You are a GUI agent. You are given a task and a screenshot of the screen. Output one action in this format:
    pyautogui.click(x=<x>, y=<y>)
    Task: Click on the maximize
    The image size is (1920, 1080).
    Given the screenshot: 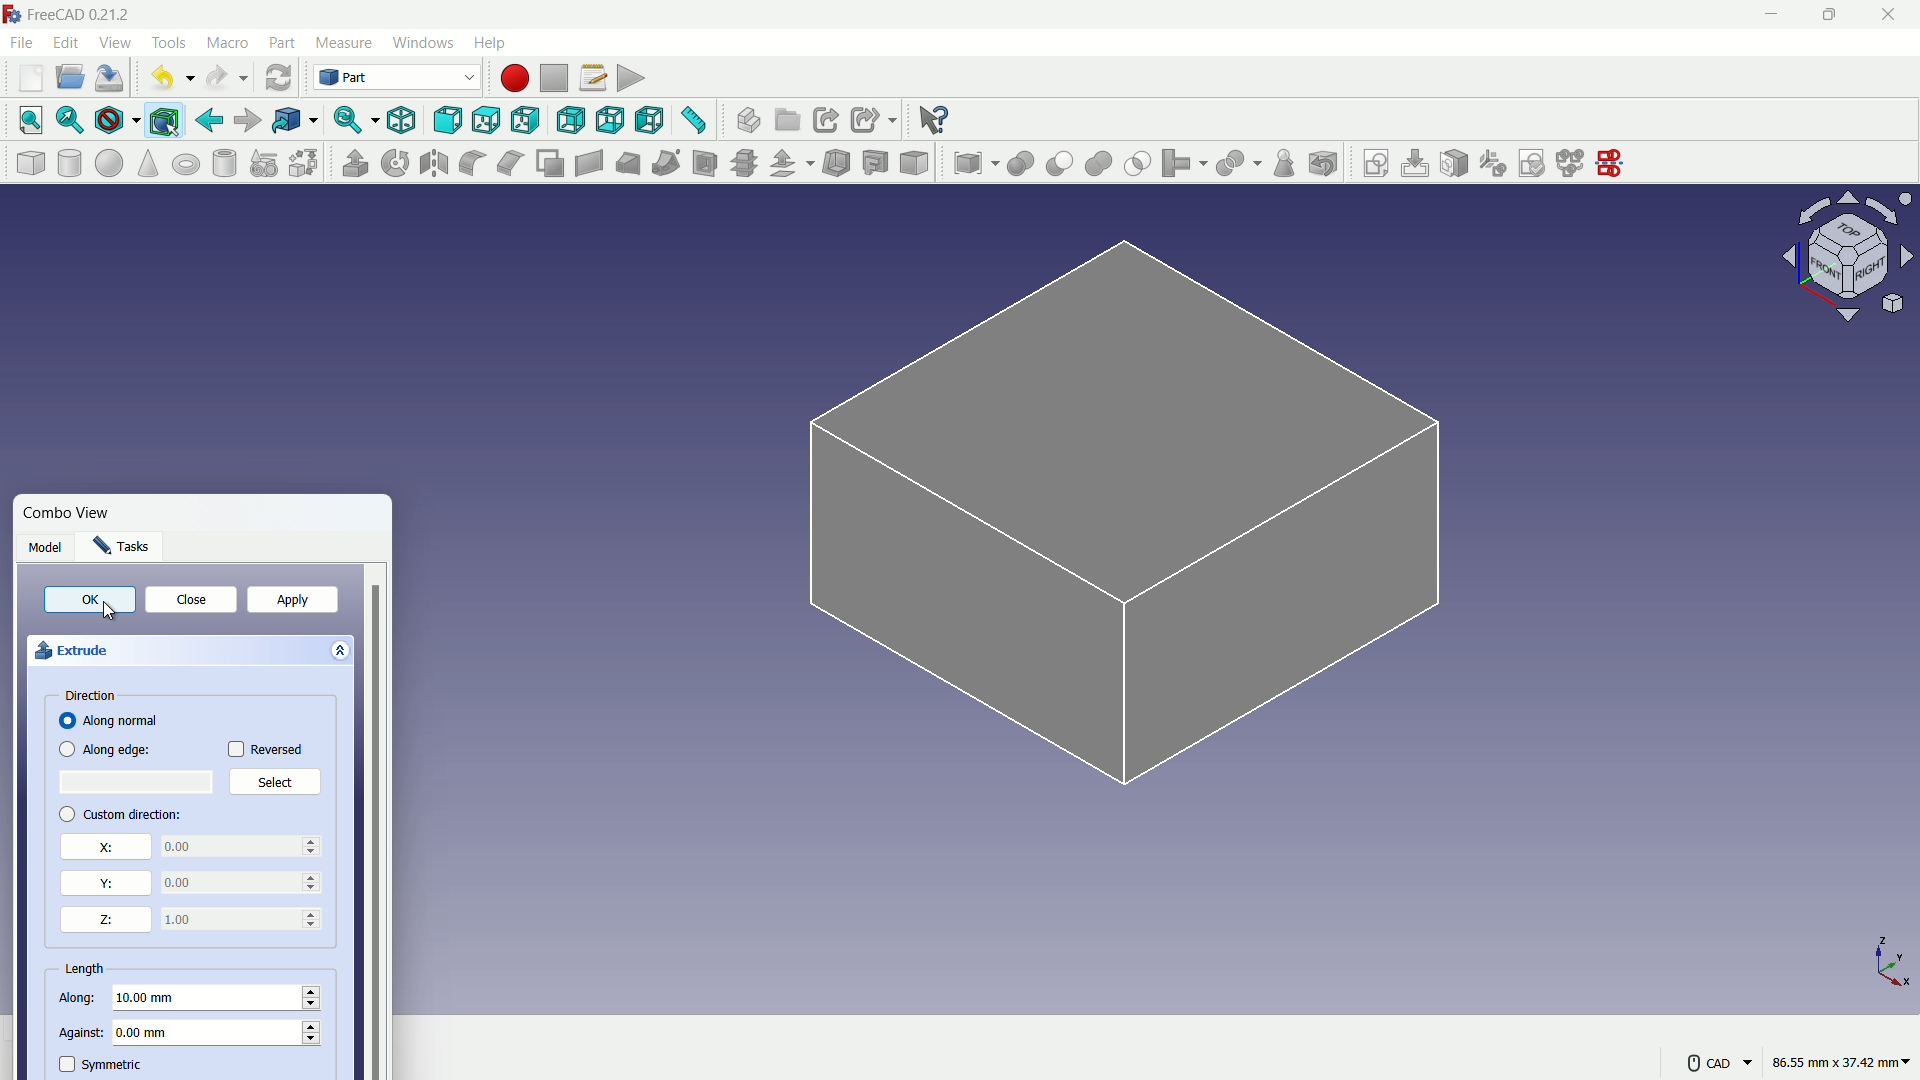 What is the action you would take?
    pyautogui.click(x=1834, y=16)
    